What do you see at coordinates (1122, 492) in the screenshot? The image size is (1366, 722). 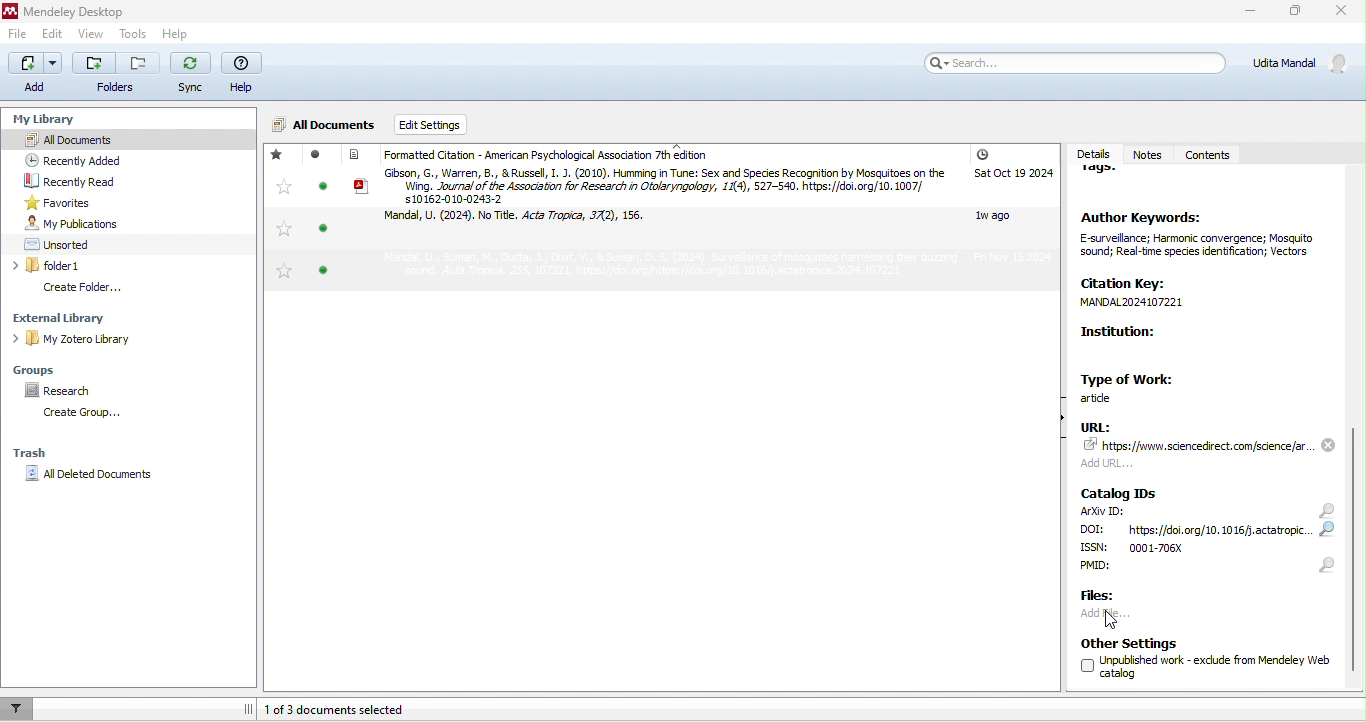 I see `catalog IDs` at bounding box center [1122, 492].